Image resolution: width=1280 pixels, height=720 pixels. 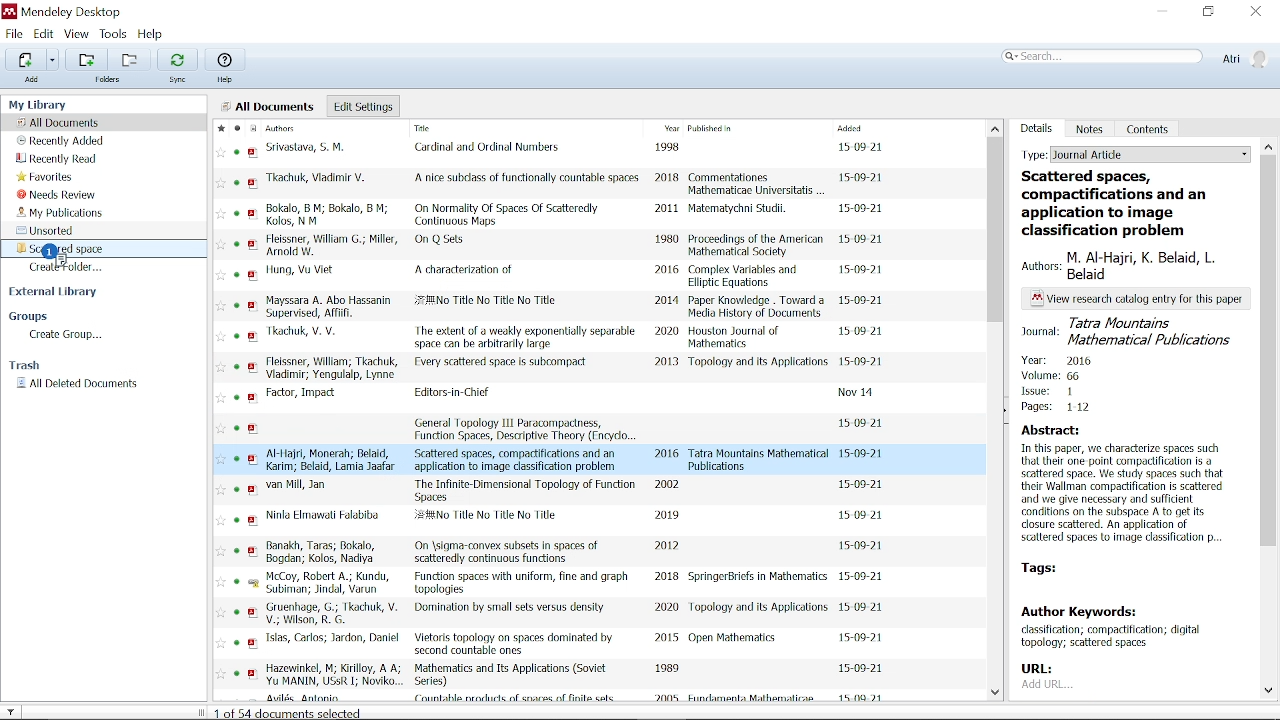 What do you see at coordinates (78, 384) in the screenshot?
I see `All deleted documents` at bounding box center [78, 384].